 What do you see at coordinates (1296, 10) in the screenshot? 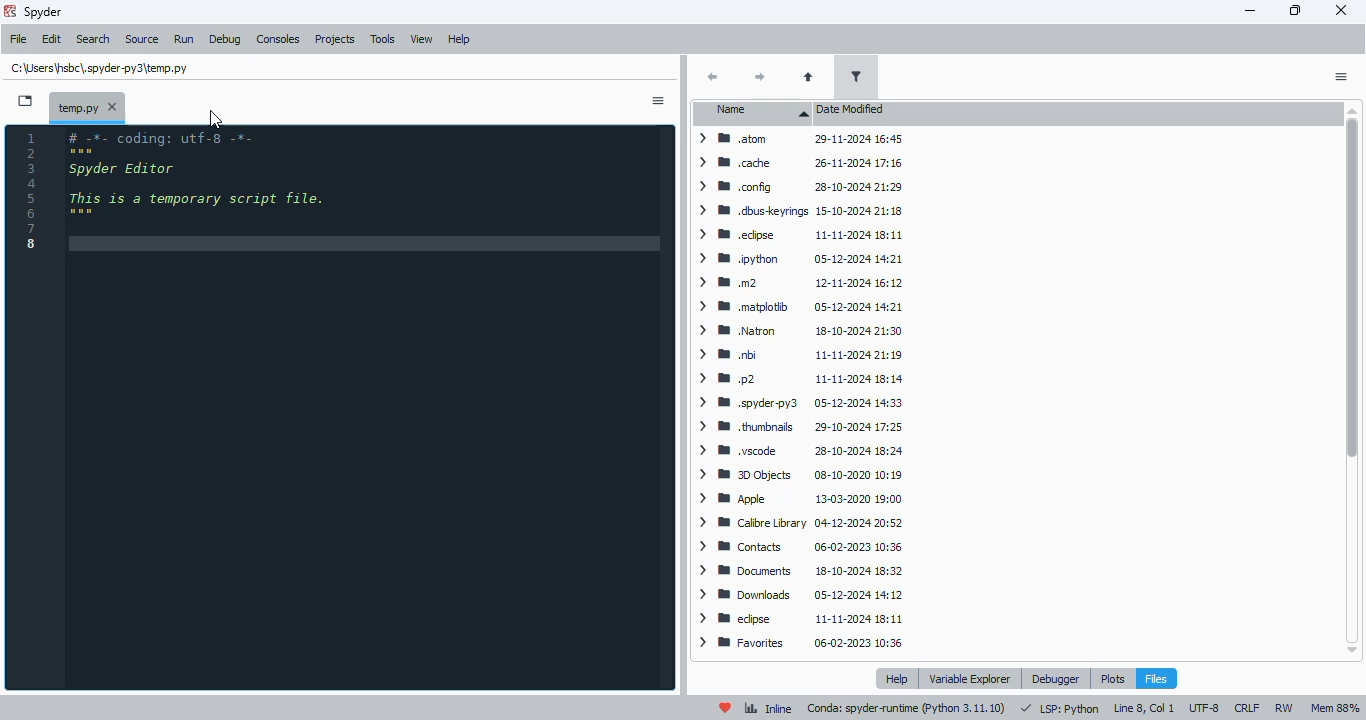
I see `maximize` at bounding box center [1296, 10].